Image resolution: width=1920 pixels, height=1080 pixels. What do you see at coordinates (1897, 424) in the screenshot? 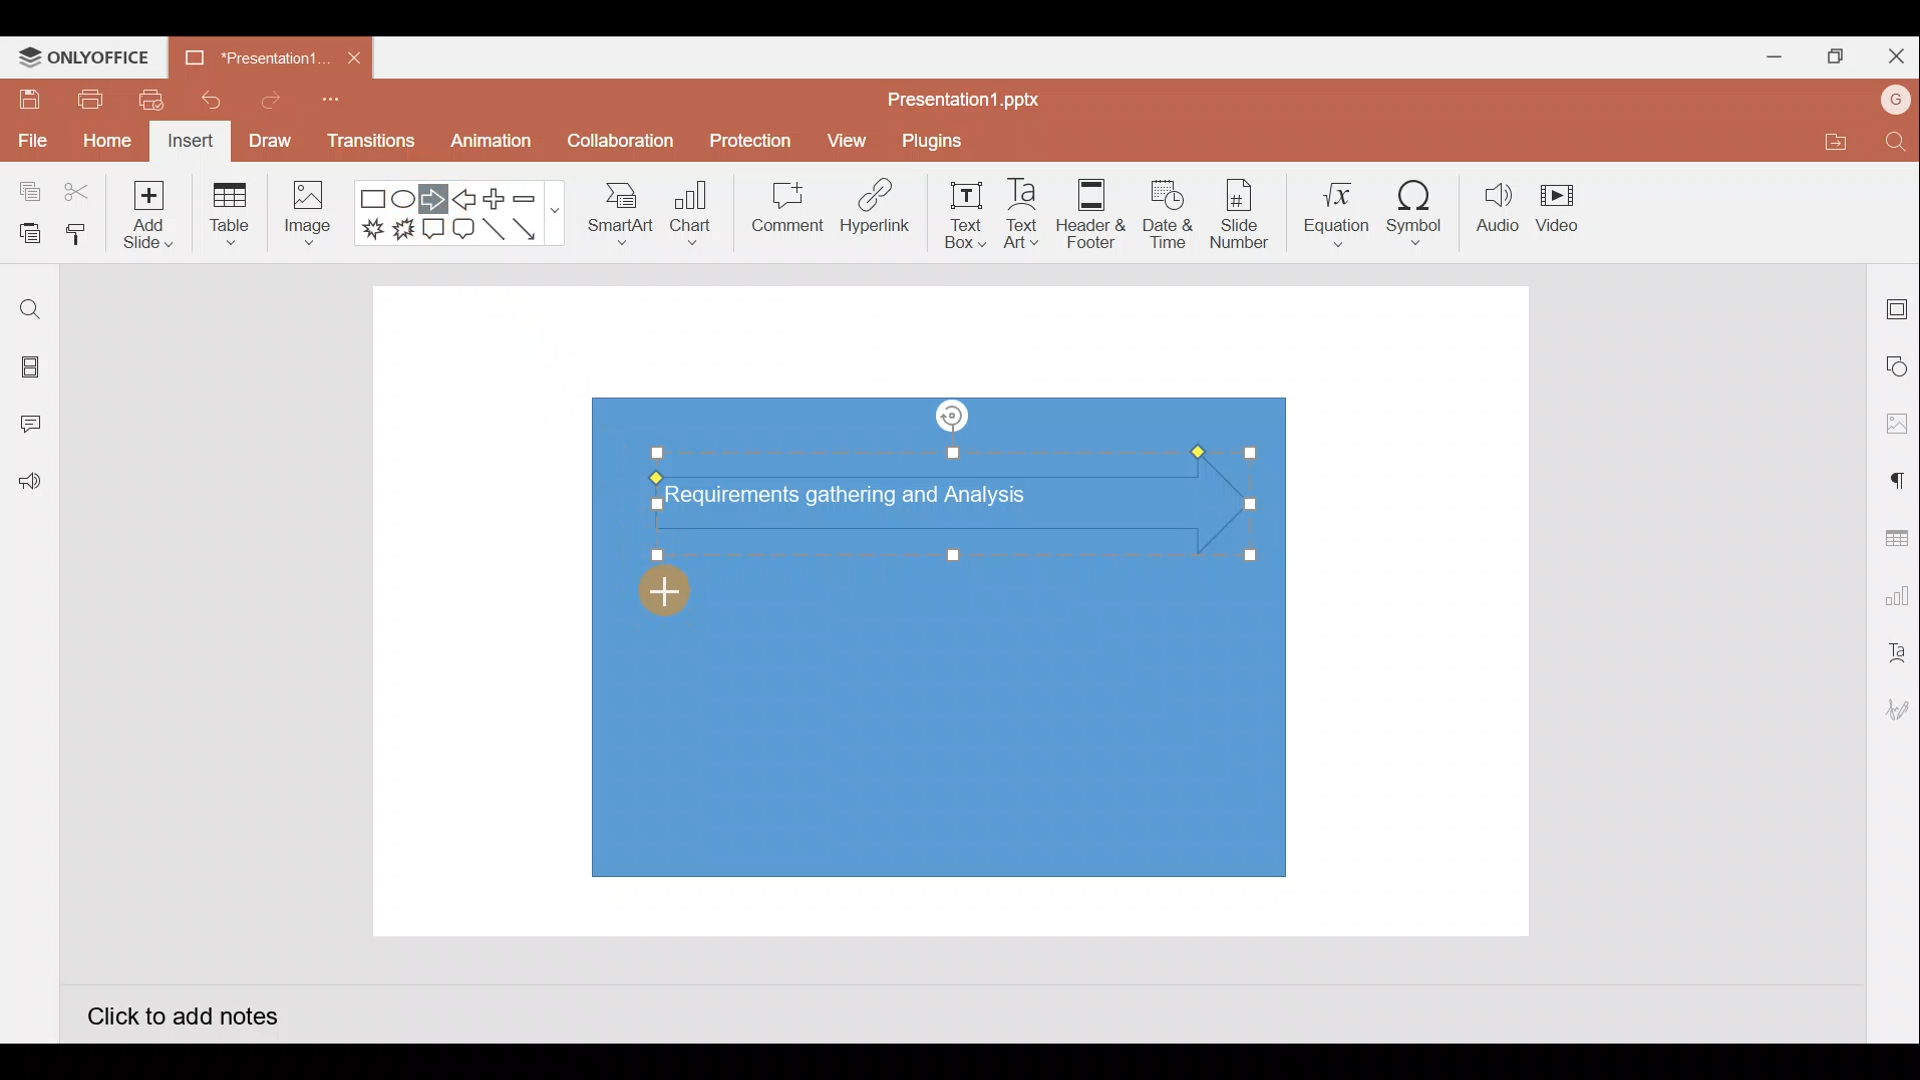
I see `Image settings` at bounding box center [1897, 424].